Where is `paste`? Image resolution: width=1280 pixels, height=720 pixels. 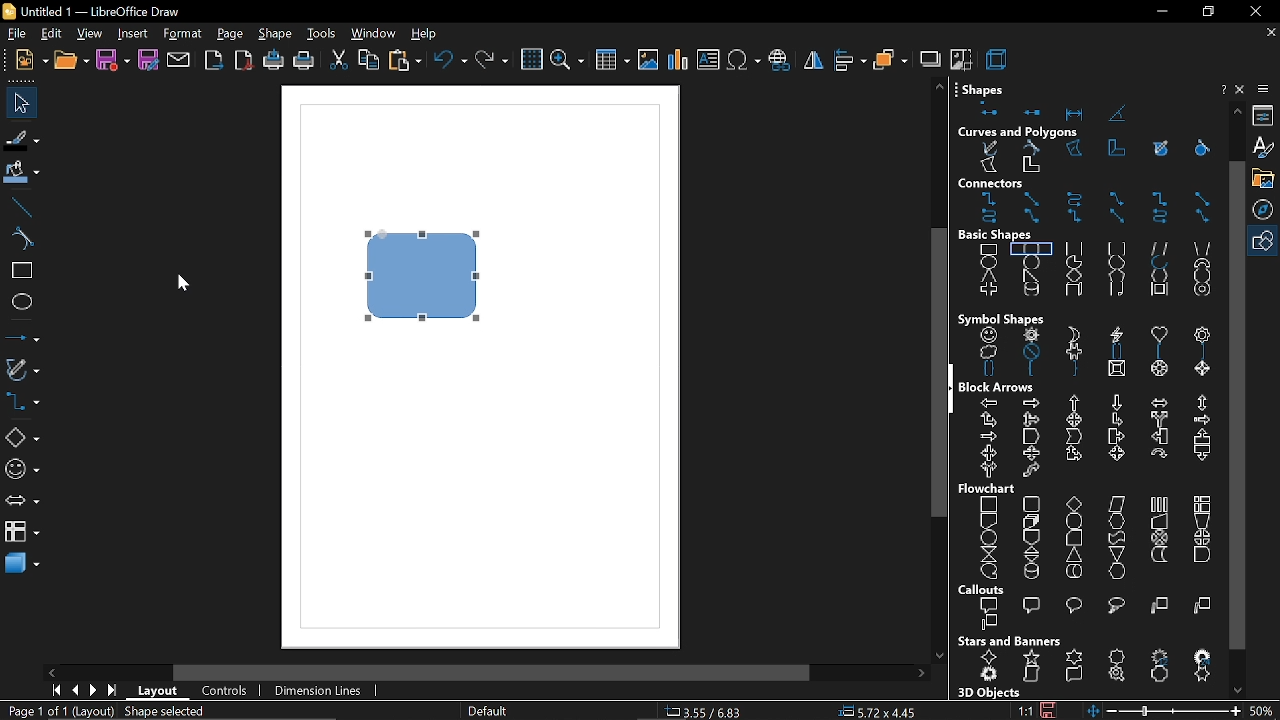 paste is located at coordinates (406, 62).